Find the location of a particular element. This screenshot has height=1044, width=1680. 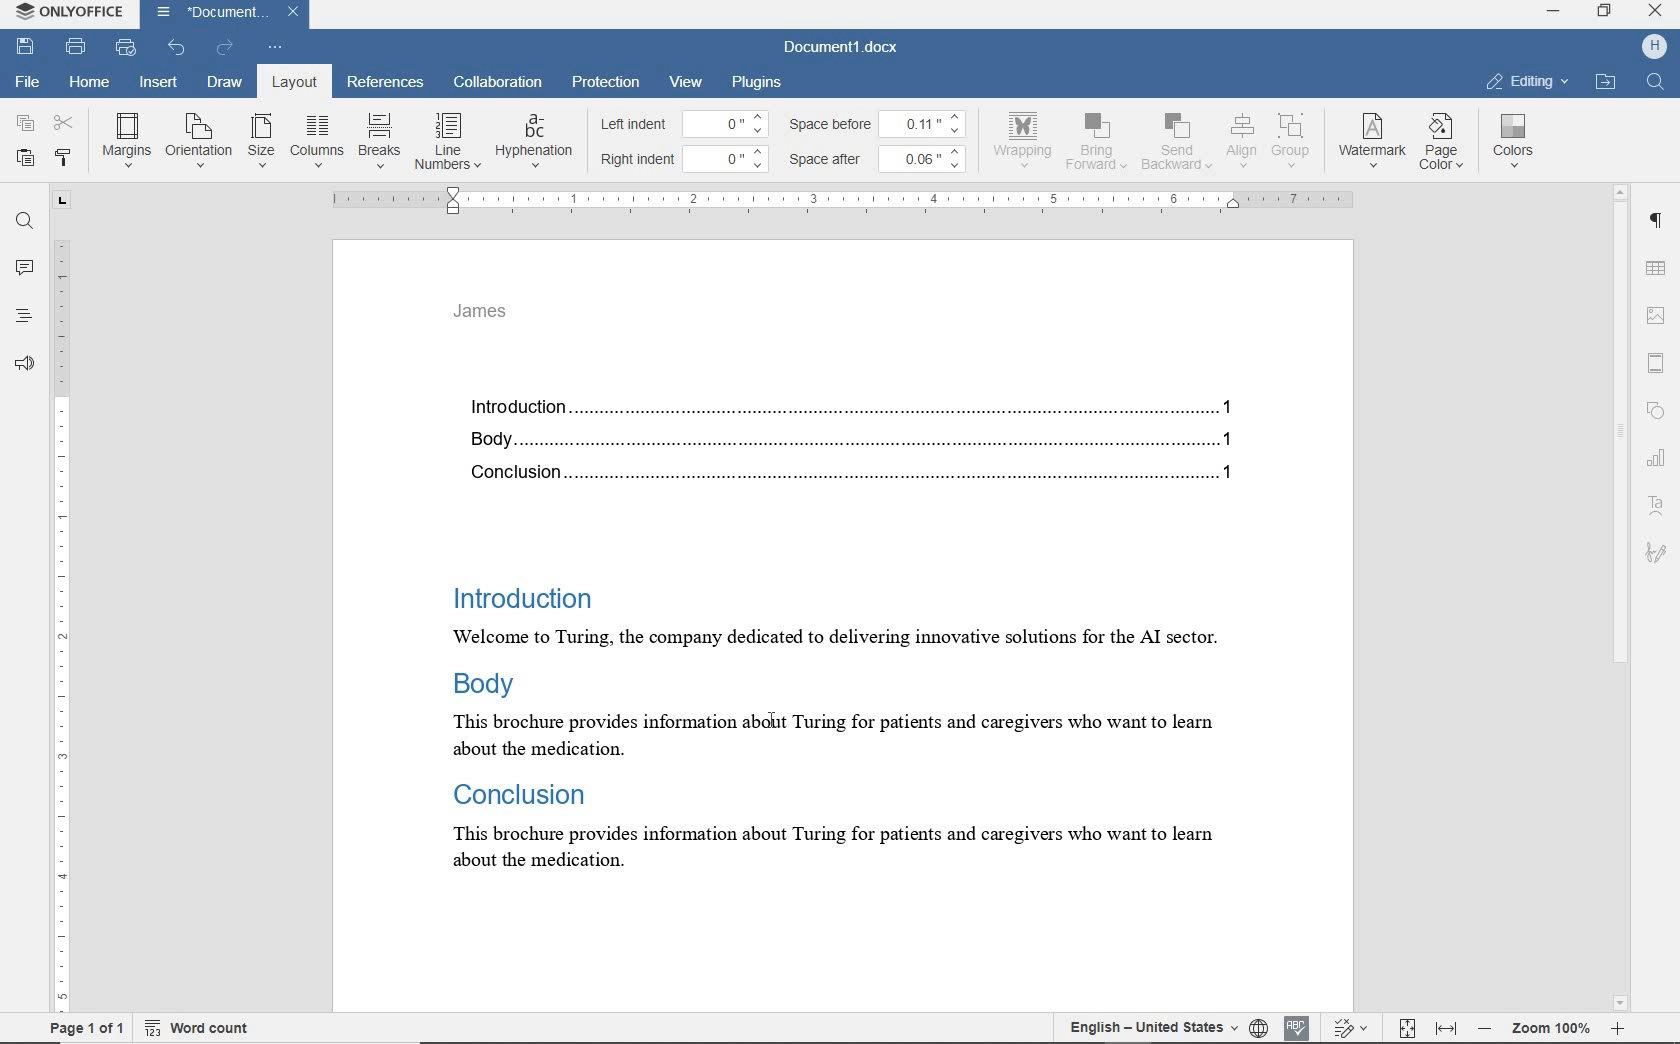

wrapping is located at coordinates (1026, 139).